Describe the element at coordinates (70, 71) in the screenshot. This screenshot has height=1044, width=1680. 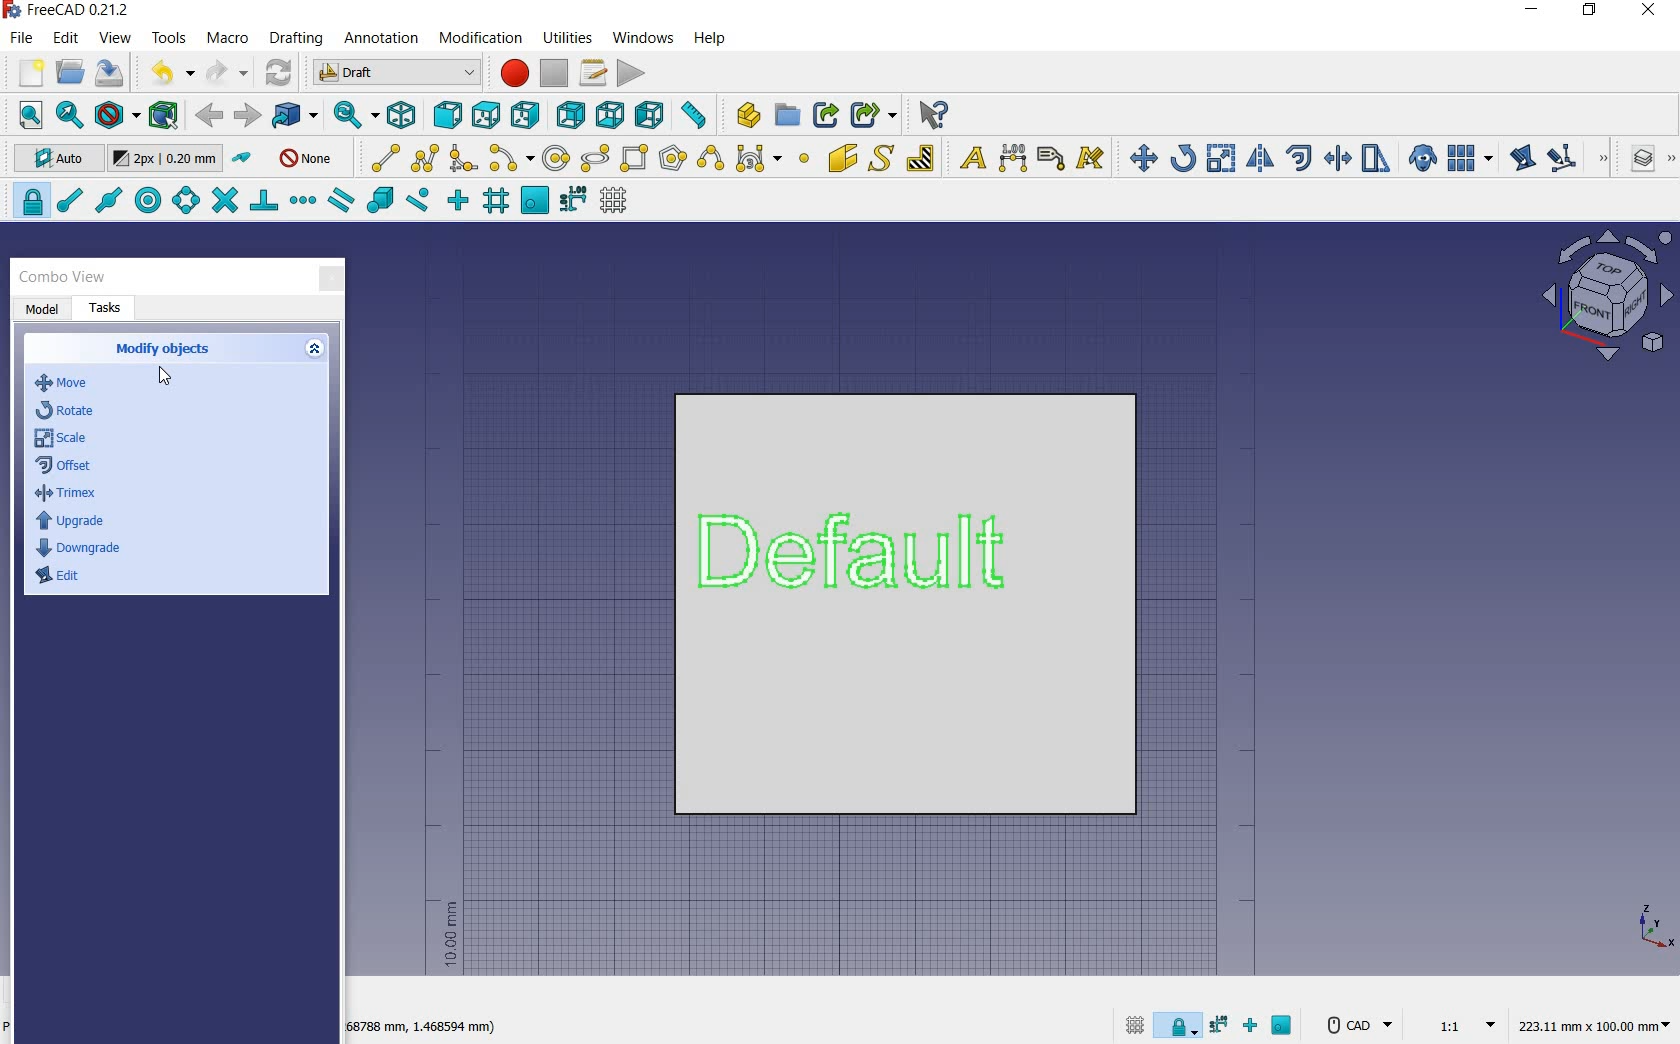
I see `open` at that location.